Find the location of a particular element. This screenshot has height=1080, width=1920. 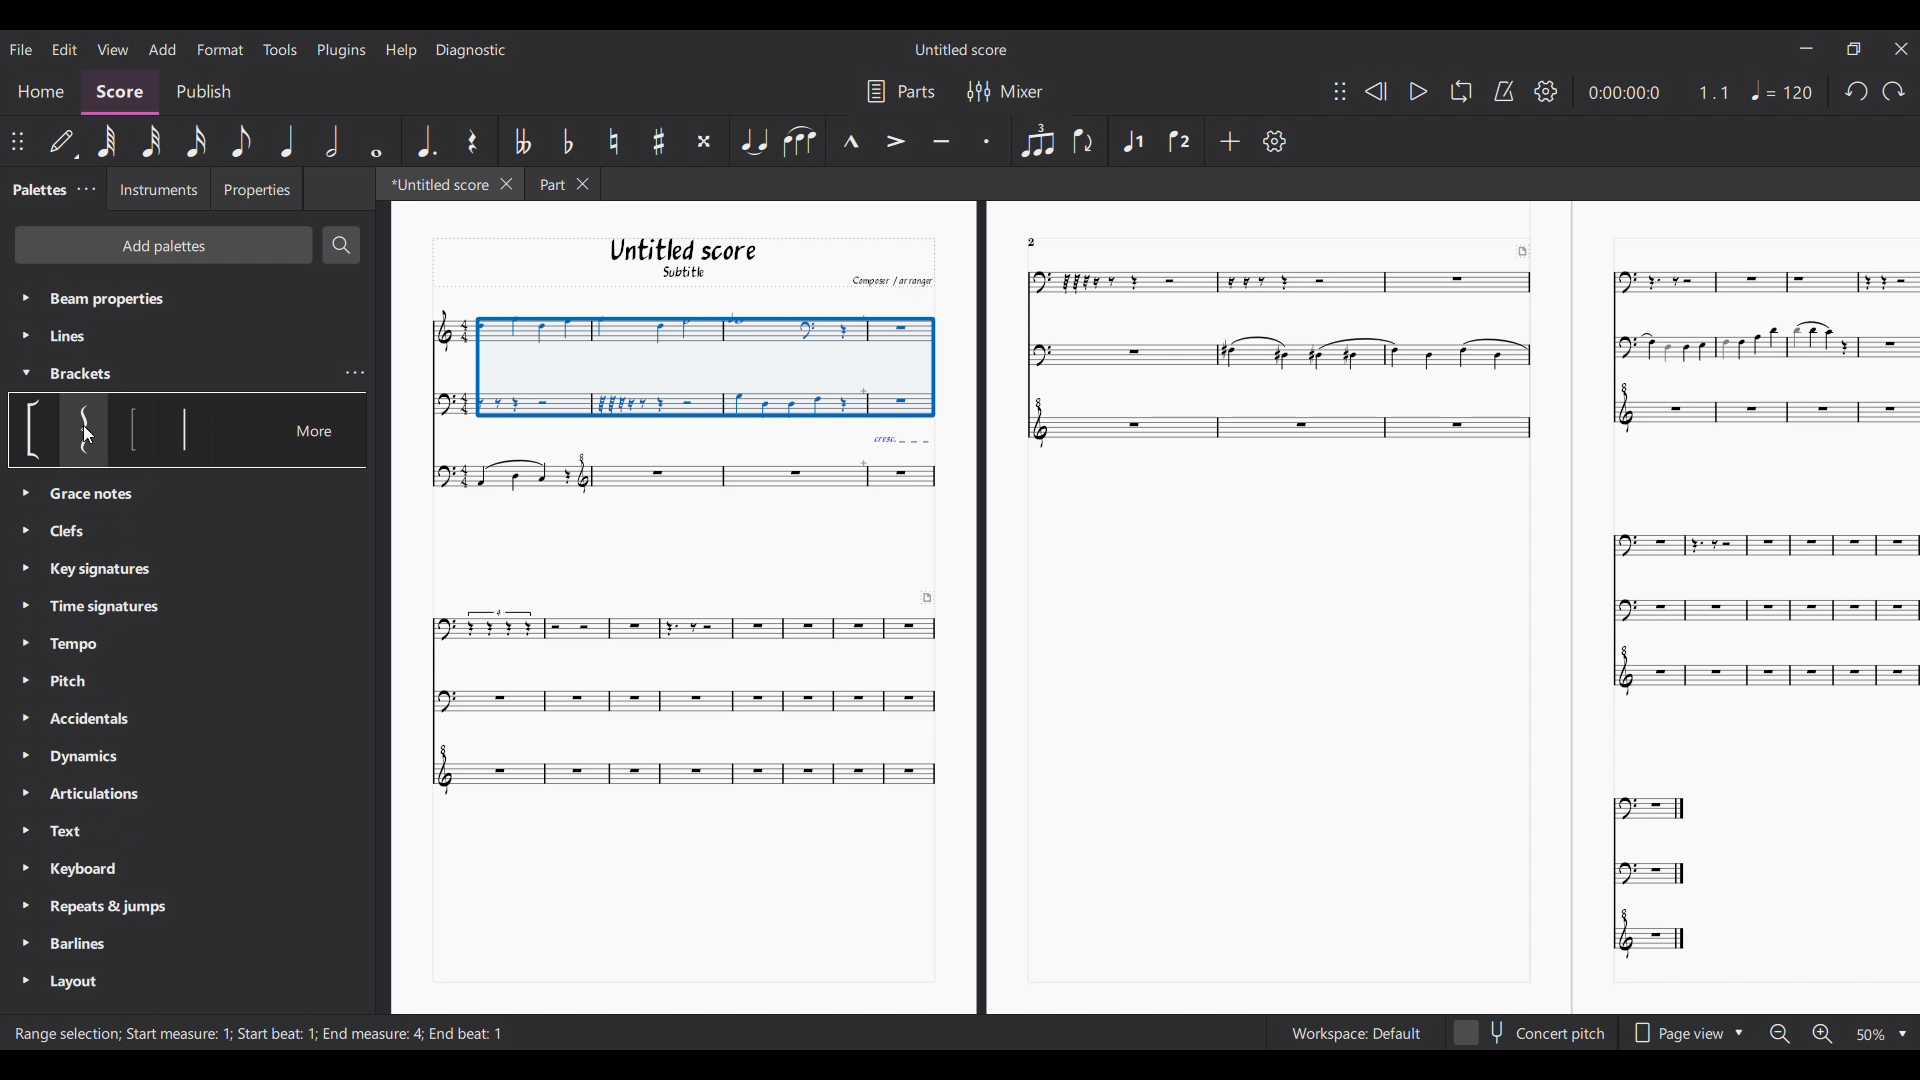

 is located at coordinates (18, 296).